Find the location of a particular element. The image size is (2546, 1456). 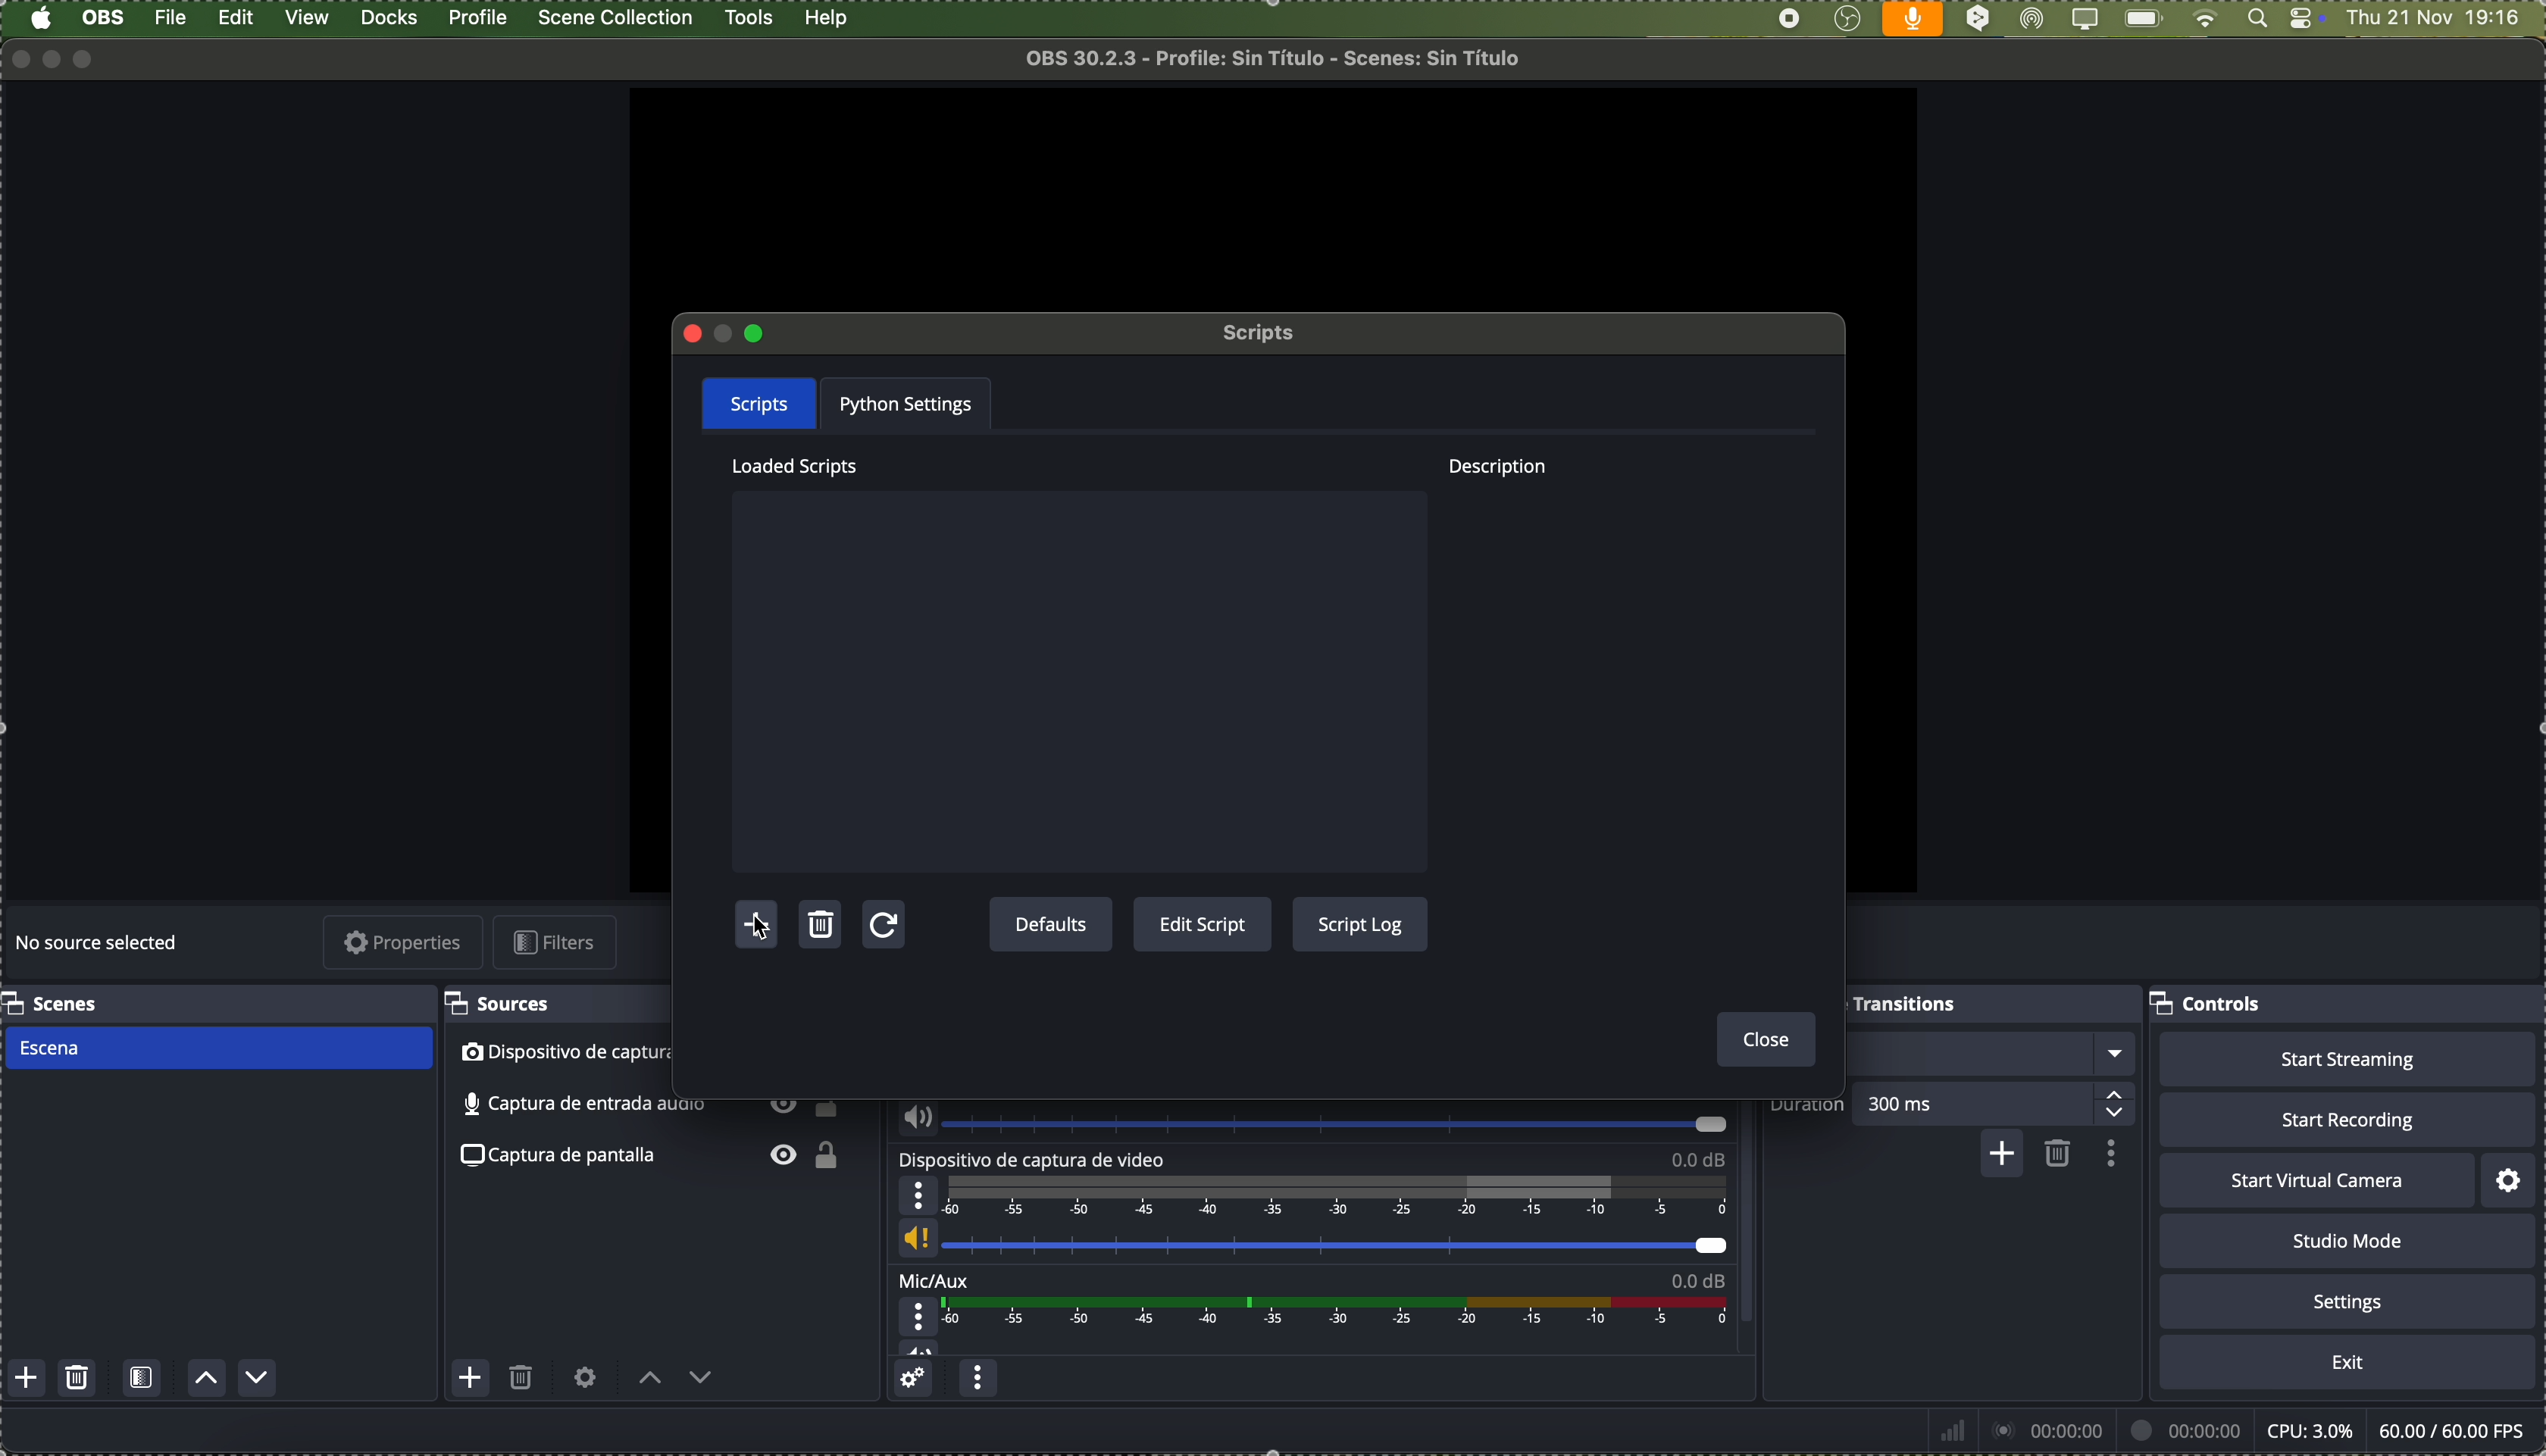

profile is located at coordinates (476, 18).